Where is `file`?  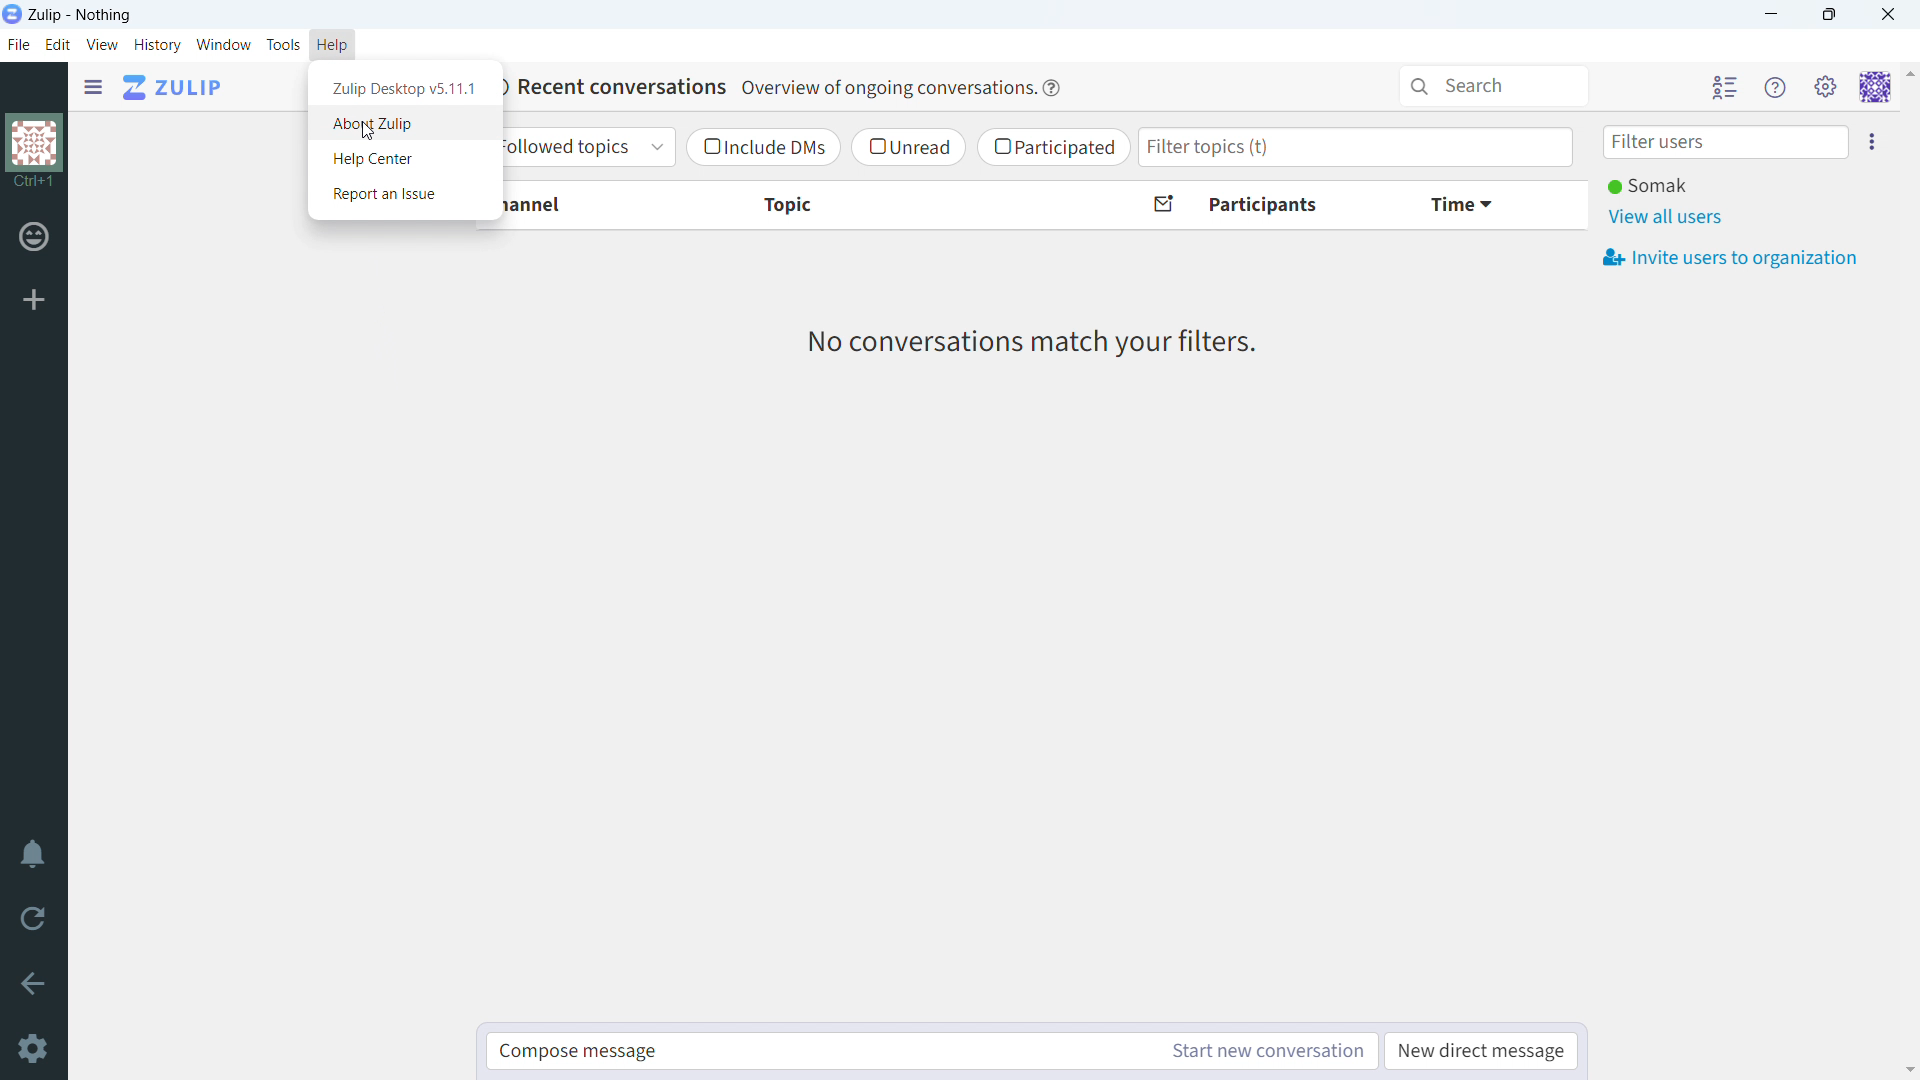
file is located at coordinates (19, 47).